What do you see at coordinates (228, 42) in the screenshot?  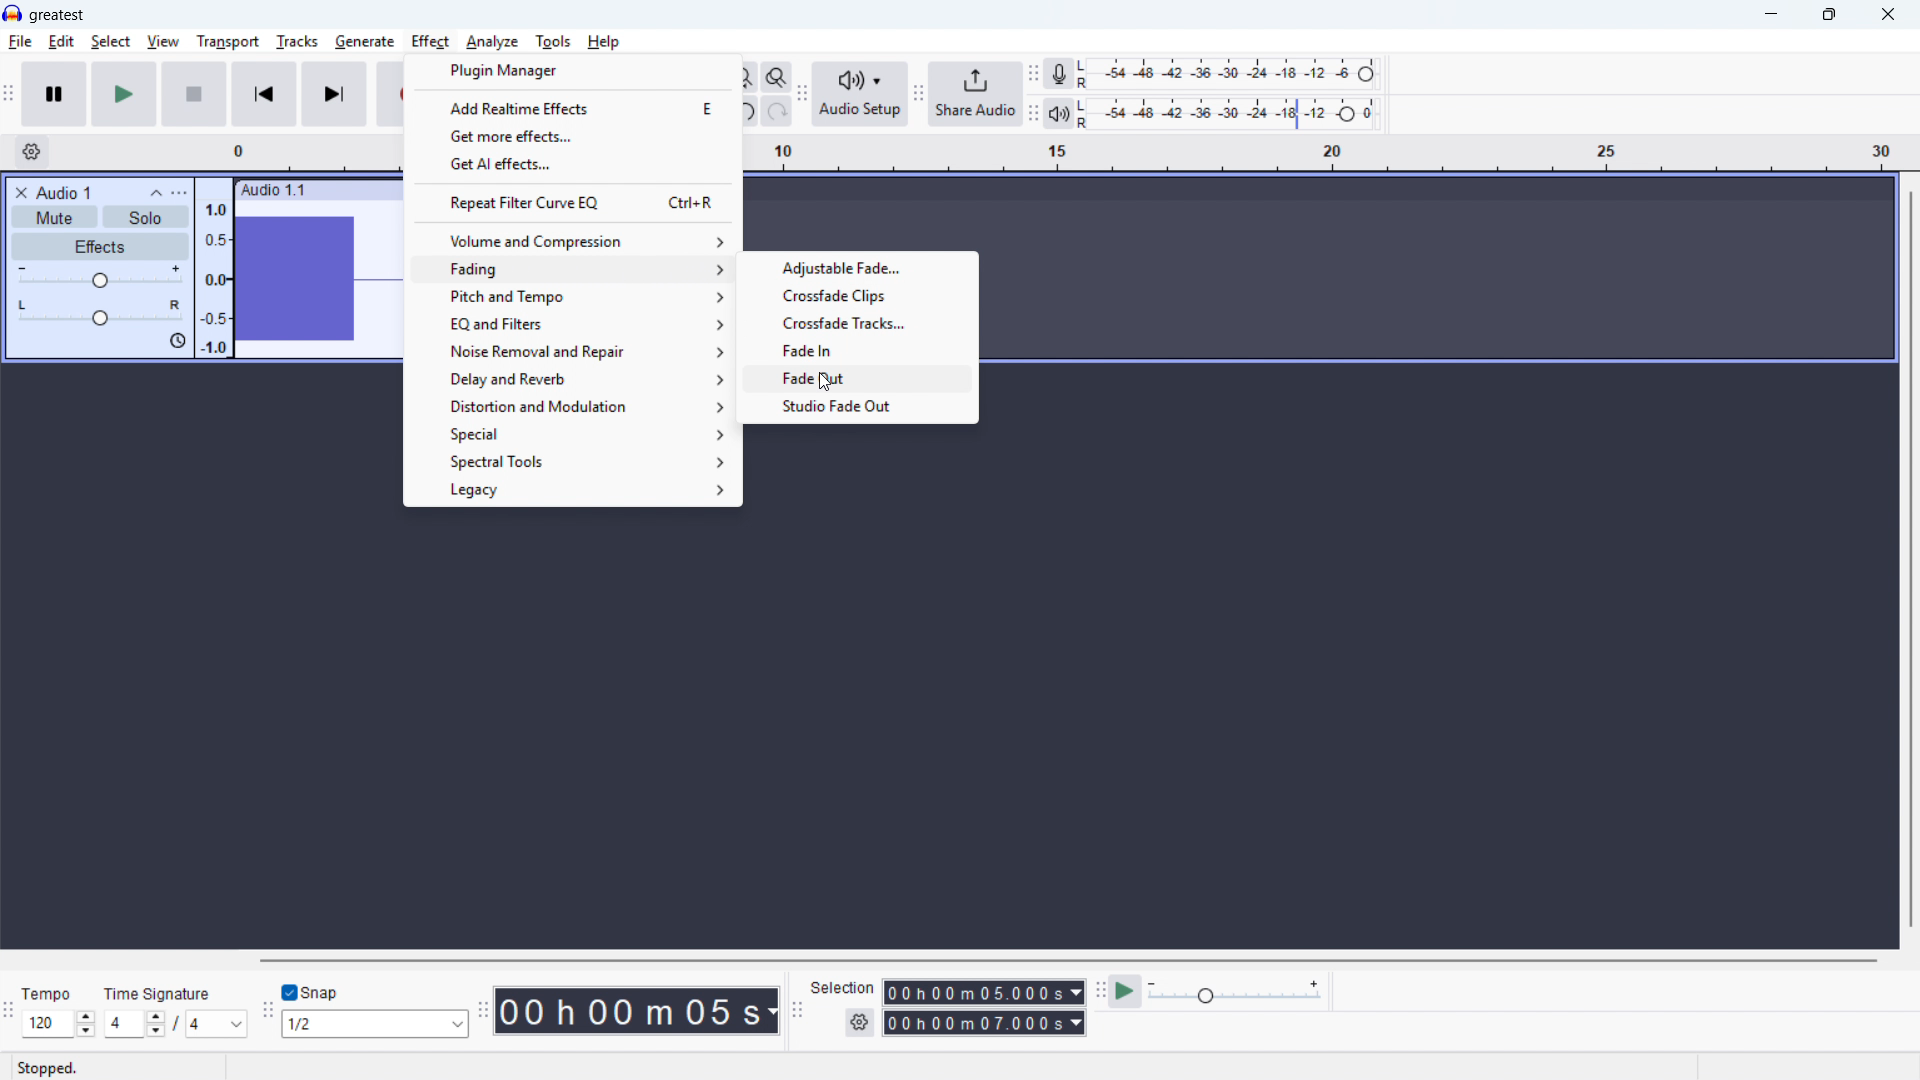 I see `transport` at bounding box center [228, 42].